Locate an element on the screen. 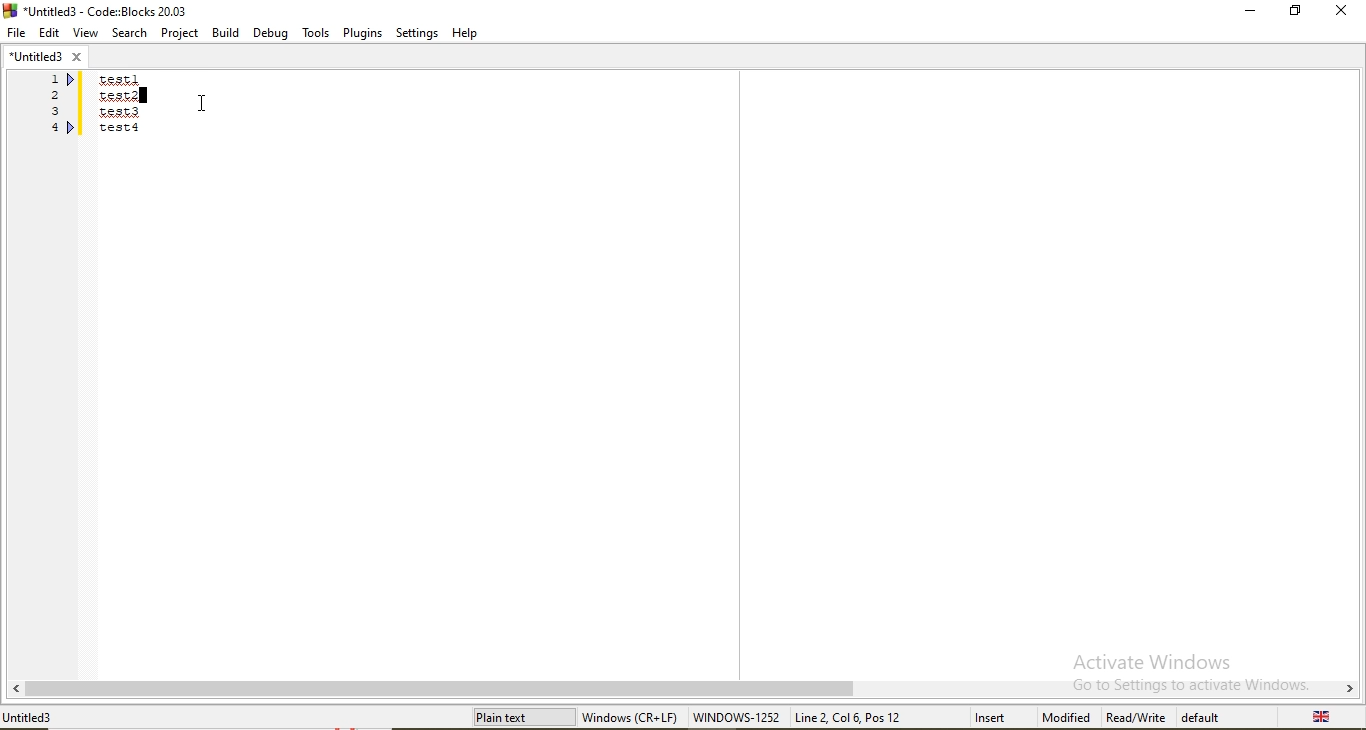  Read/Write is located at coordinates (1138, 717).